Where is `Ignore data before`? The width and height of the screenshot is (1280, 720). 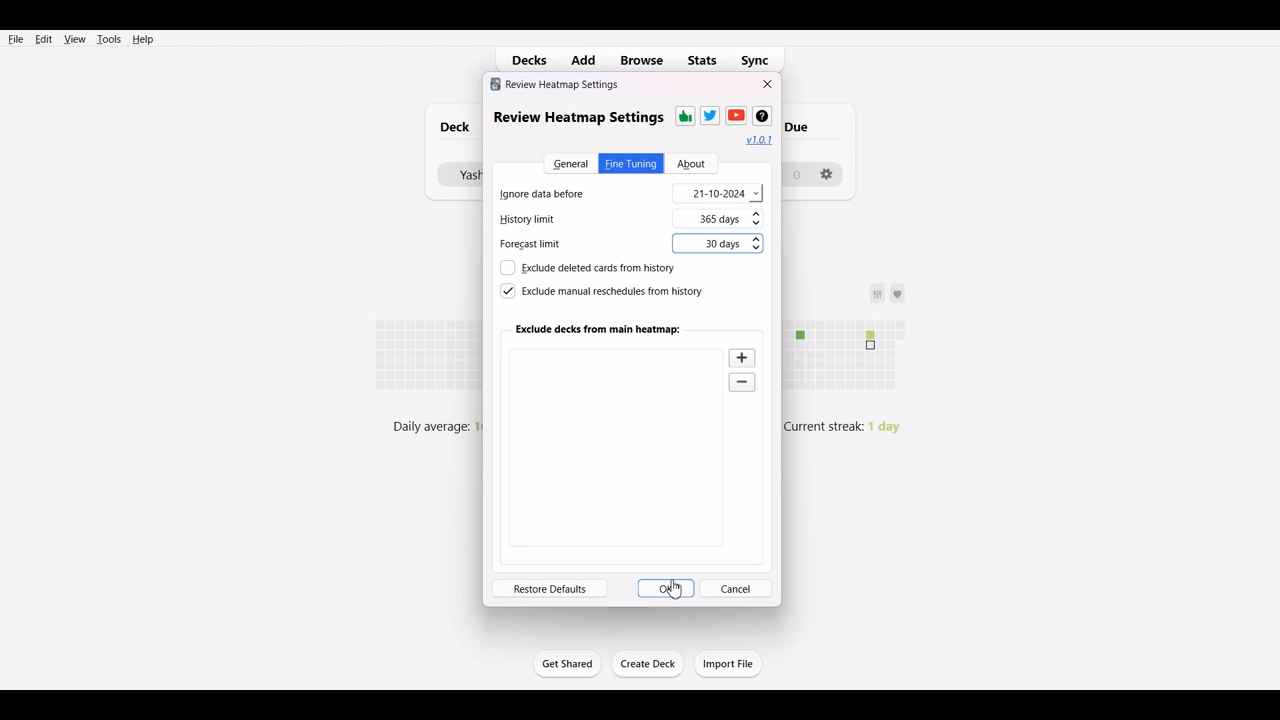 Ignore data before is located at coordinates (557, 192).